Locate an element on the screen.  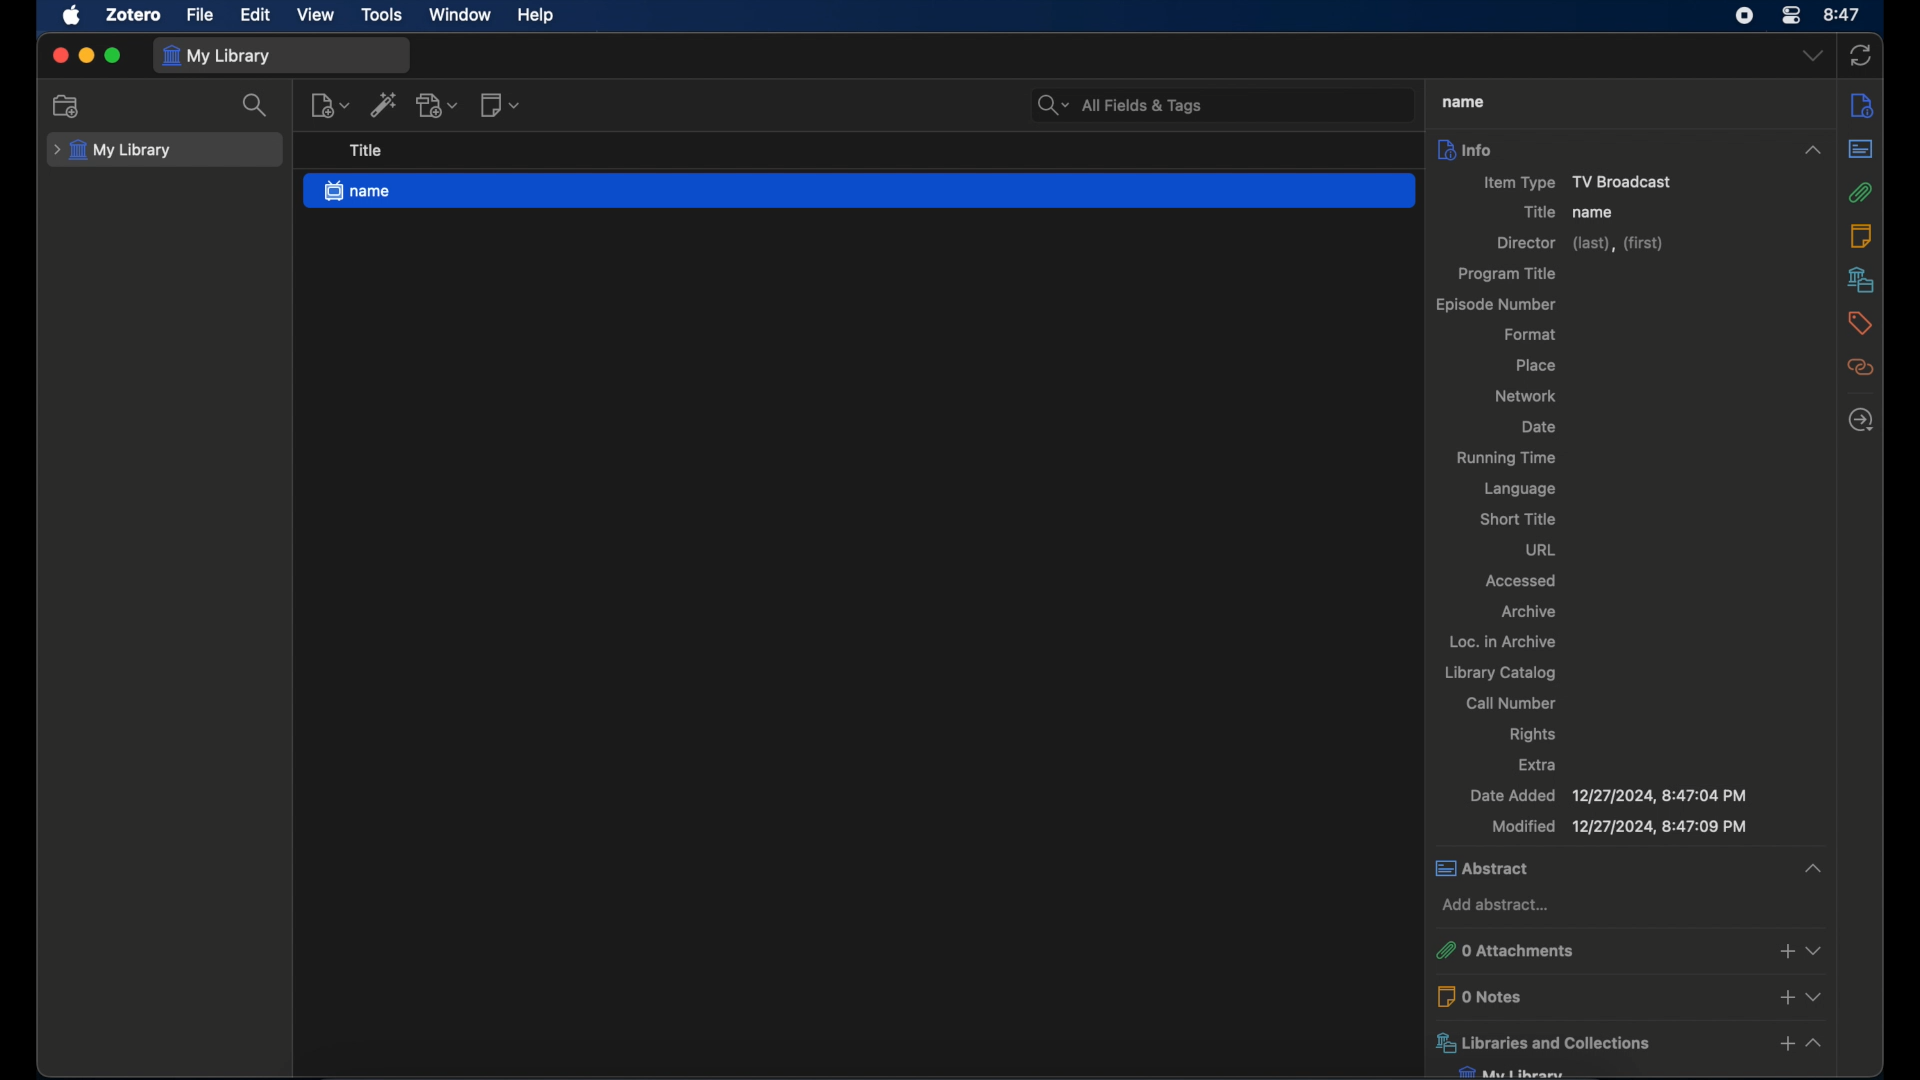
title name is located at coordinates (1595, 213).